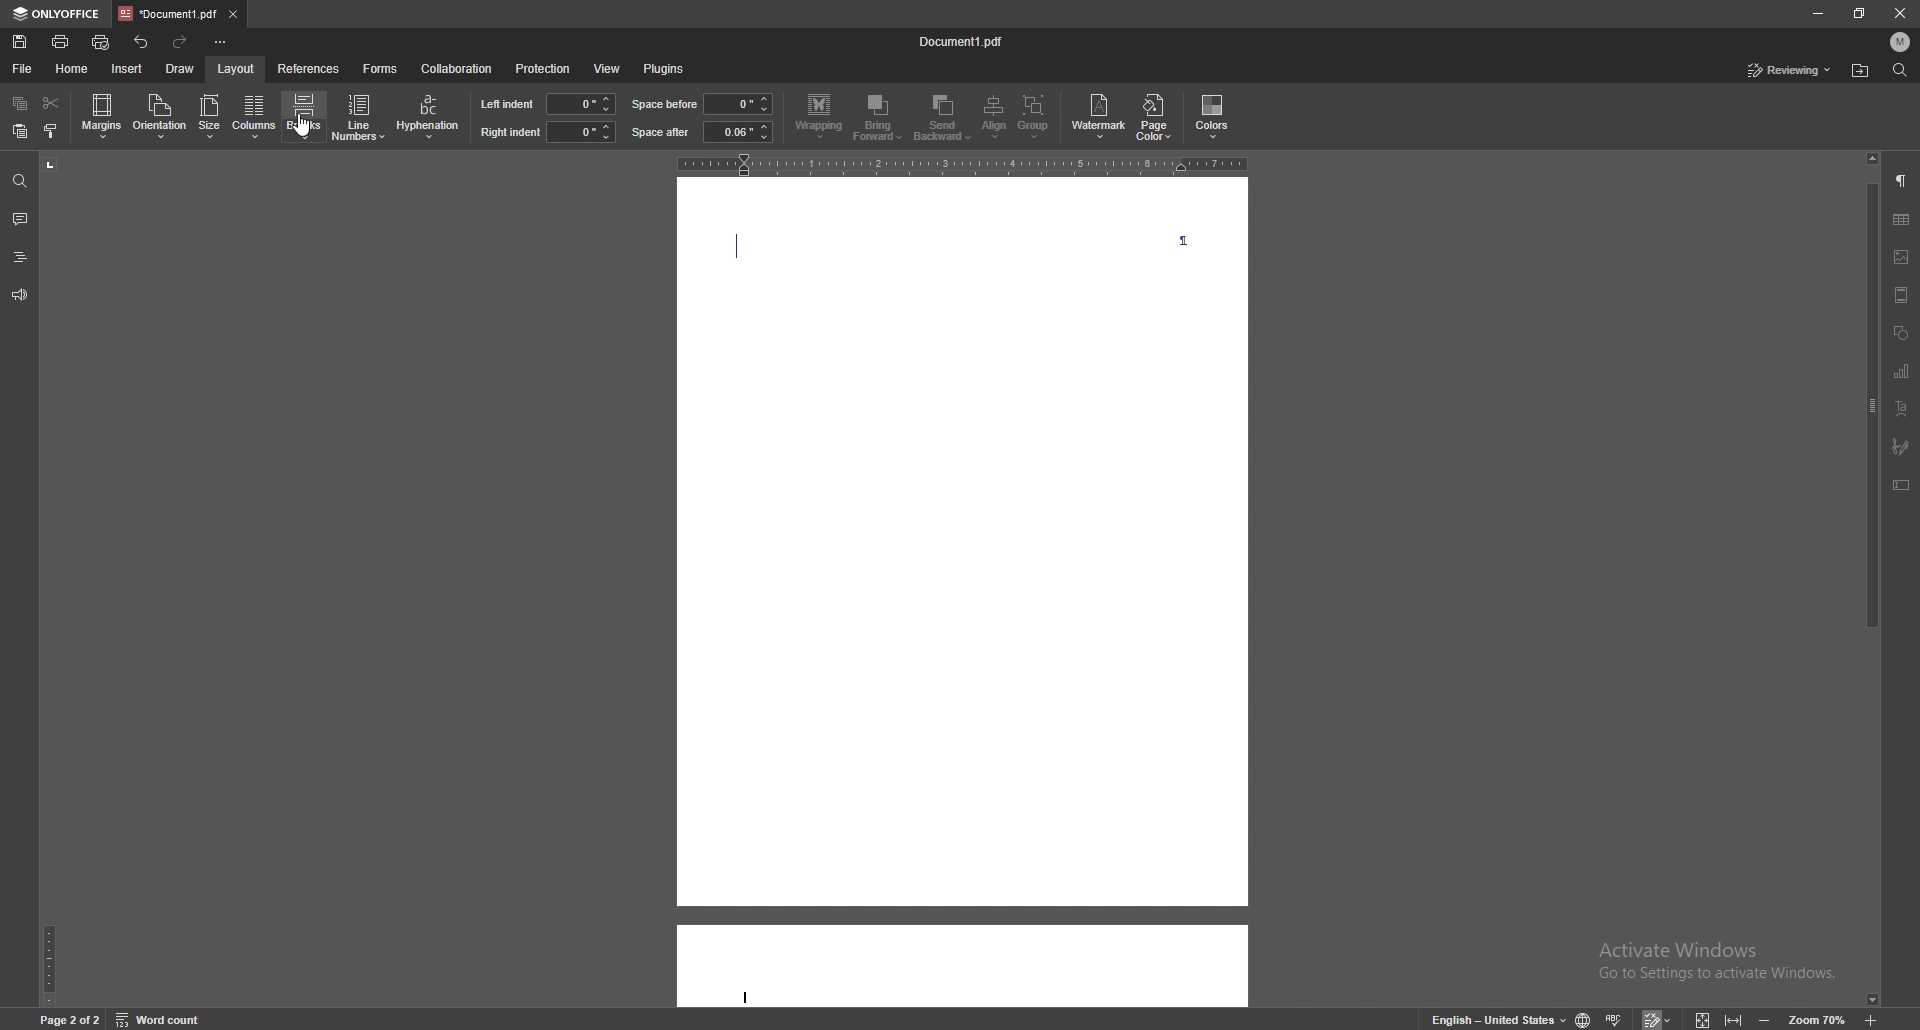 The image size is (1920, 1030). What do you see at coordinates (661, 132) in the screenshot?
I see `space after` at bounding box center [661, 132].